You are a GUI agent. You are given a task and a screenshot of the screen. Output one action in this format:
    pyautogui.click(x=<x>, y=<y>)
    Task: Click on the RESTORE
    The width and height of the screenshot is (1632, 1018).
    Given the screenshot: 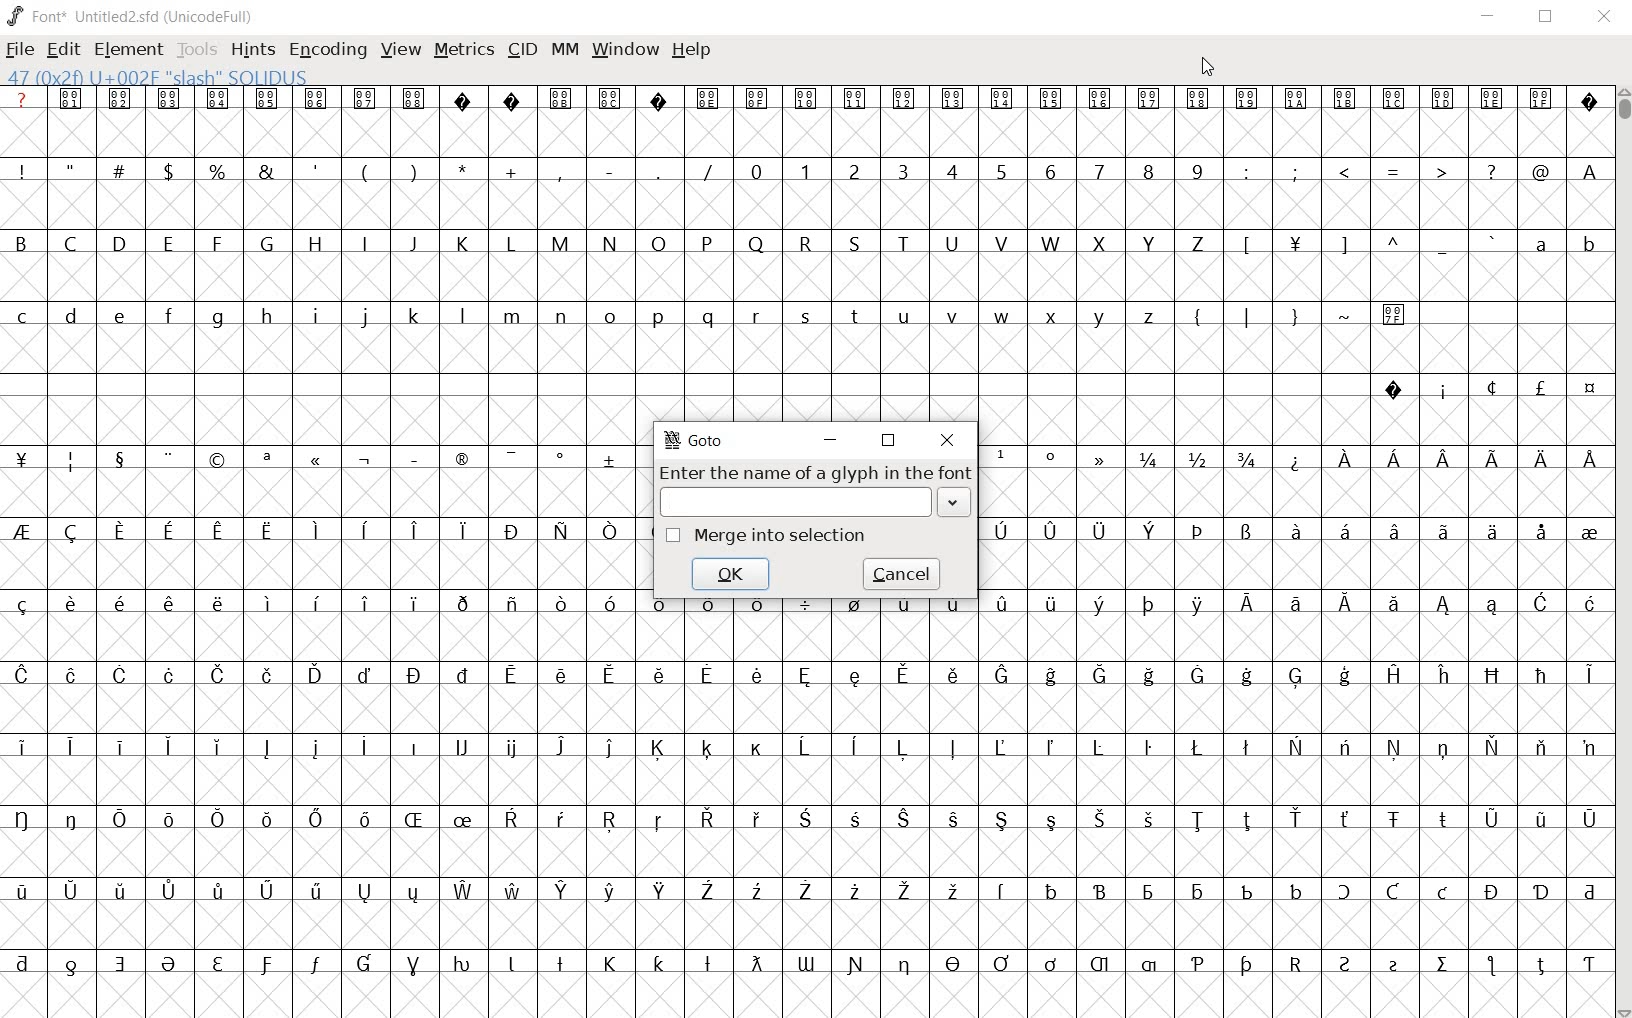 What is the action you would take?
    pyautogui.click(x=1543, y=17)
    